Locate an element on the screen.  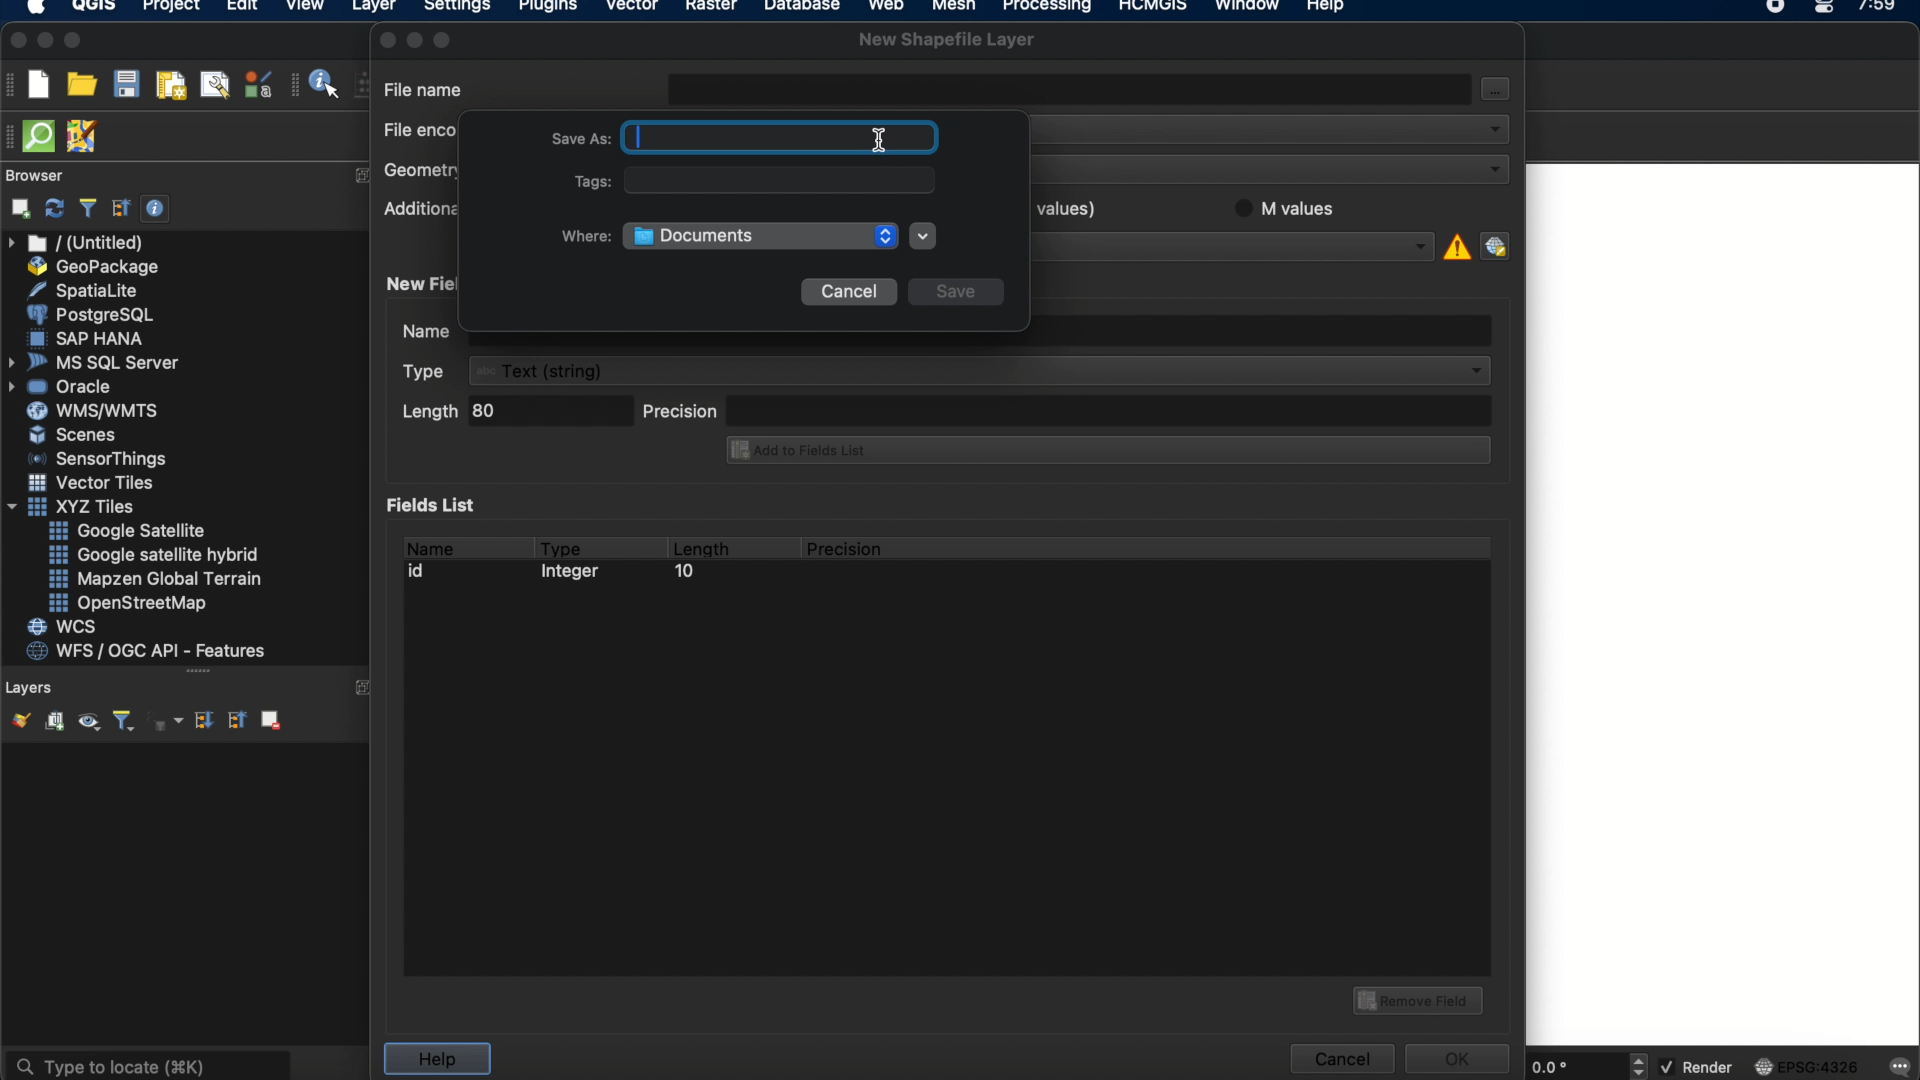
dropdown is located at coordinates (1493, 127).